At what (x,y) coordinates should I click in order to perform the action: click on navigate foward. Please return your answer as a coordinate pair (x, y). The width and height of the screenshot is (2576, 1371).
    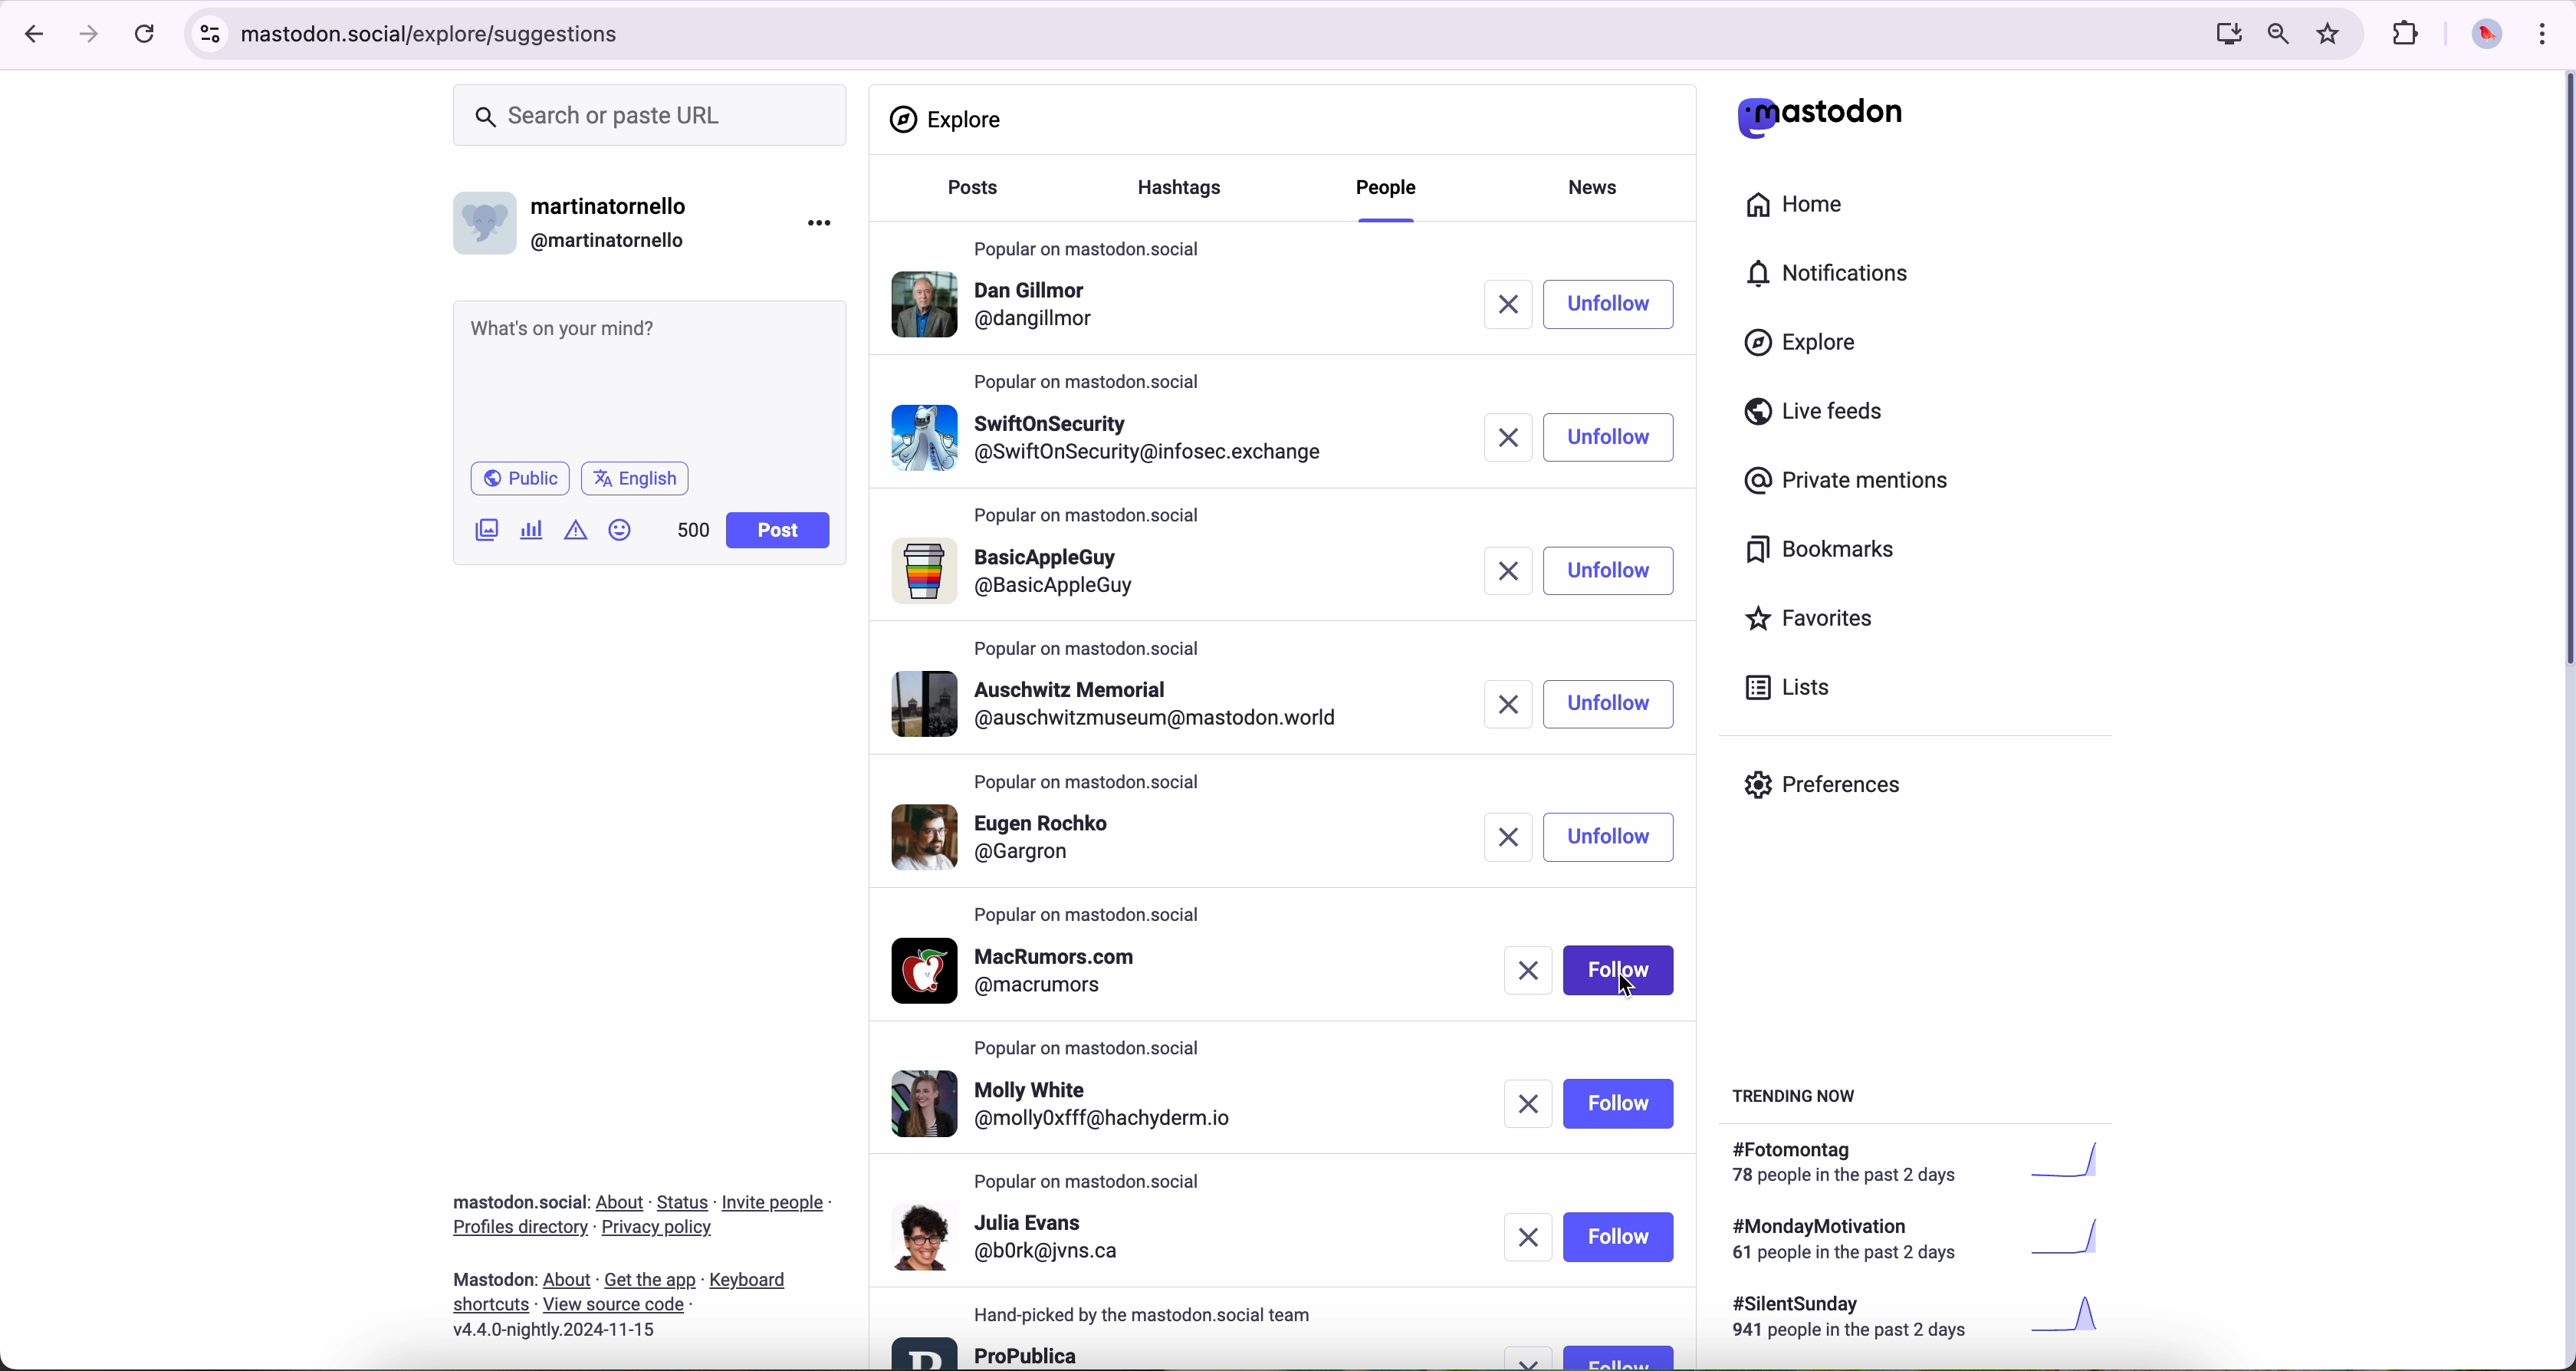
    Looking at the image, I should click on (90, 35).